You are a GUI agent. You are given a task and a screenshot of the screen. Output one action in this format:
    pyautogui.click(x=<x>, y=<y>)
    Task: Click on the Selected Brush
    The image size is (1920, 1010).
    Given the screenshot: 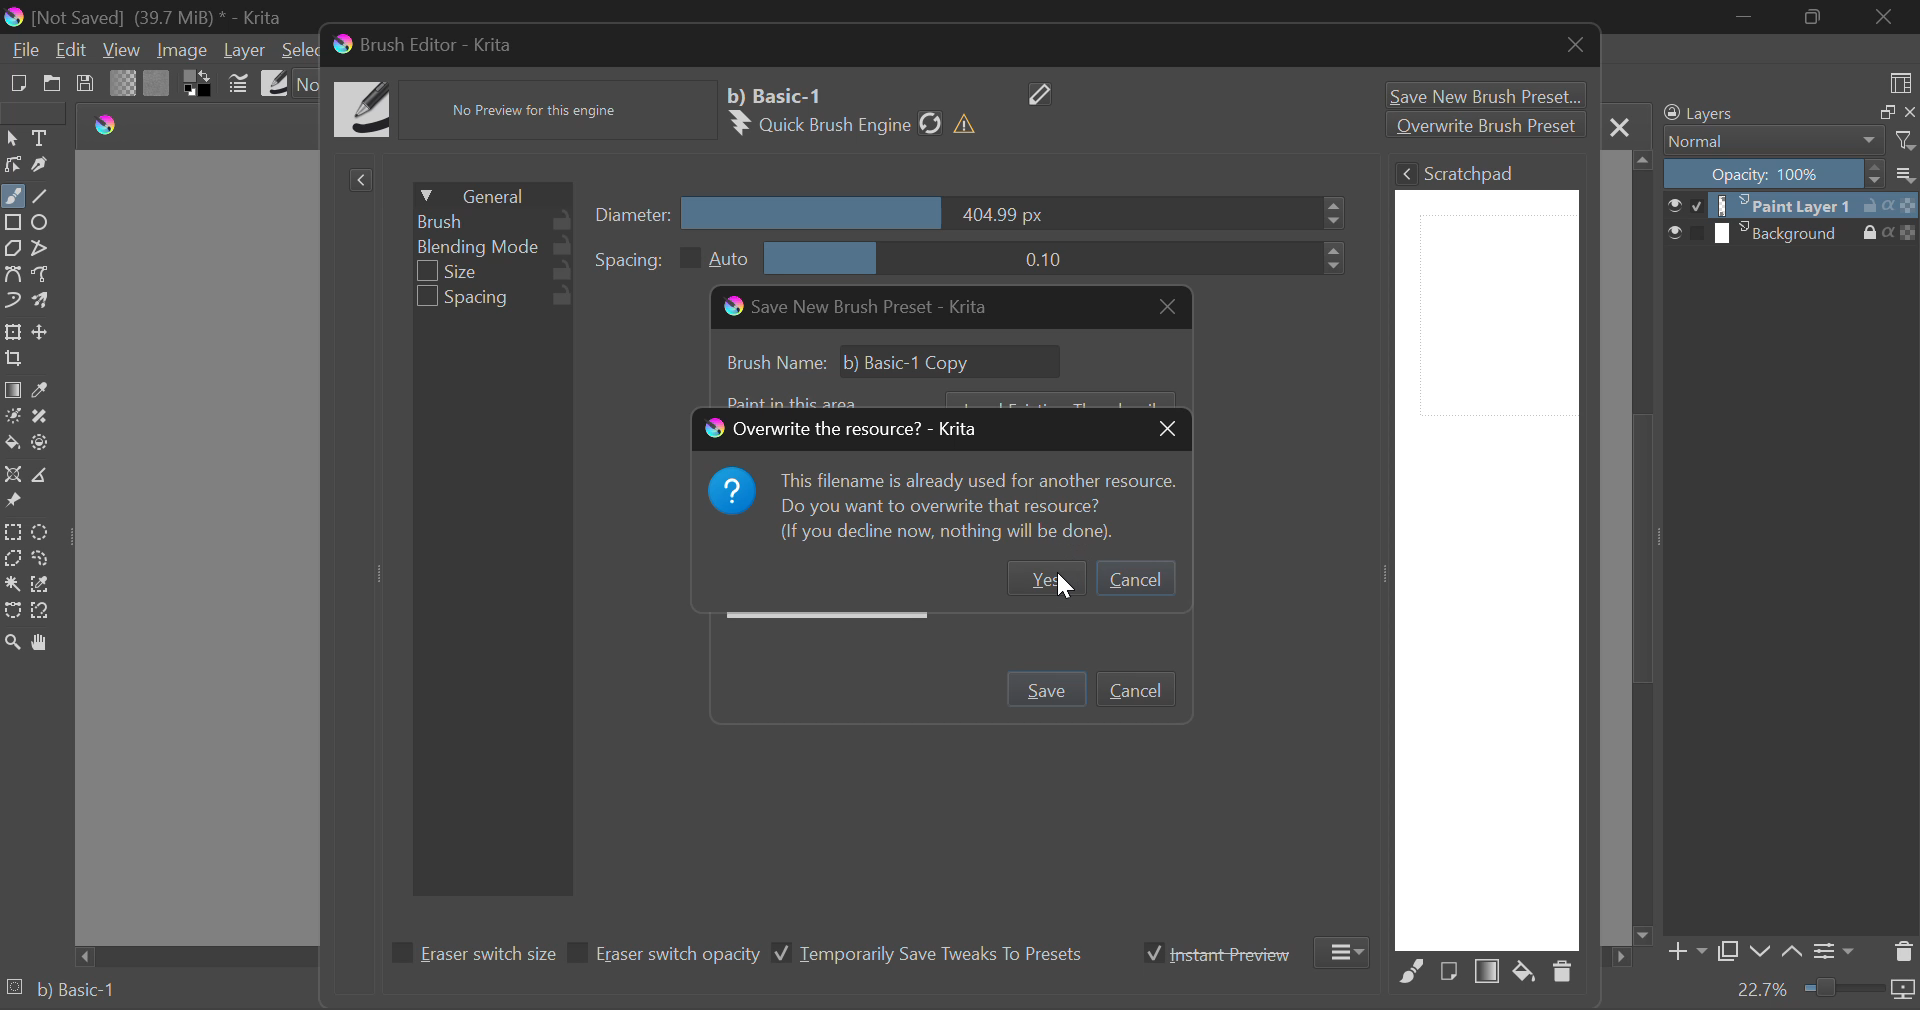 What is the action you would take?
    pyautogui.click(x=778, y=96)
    